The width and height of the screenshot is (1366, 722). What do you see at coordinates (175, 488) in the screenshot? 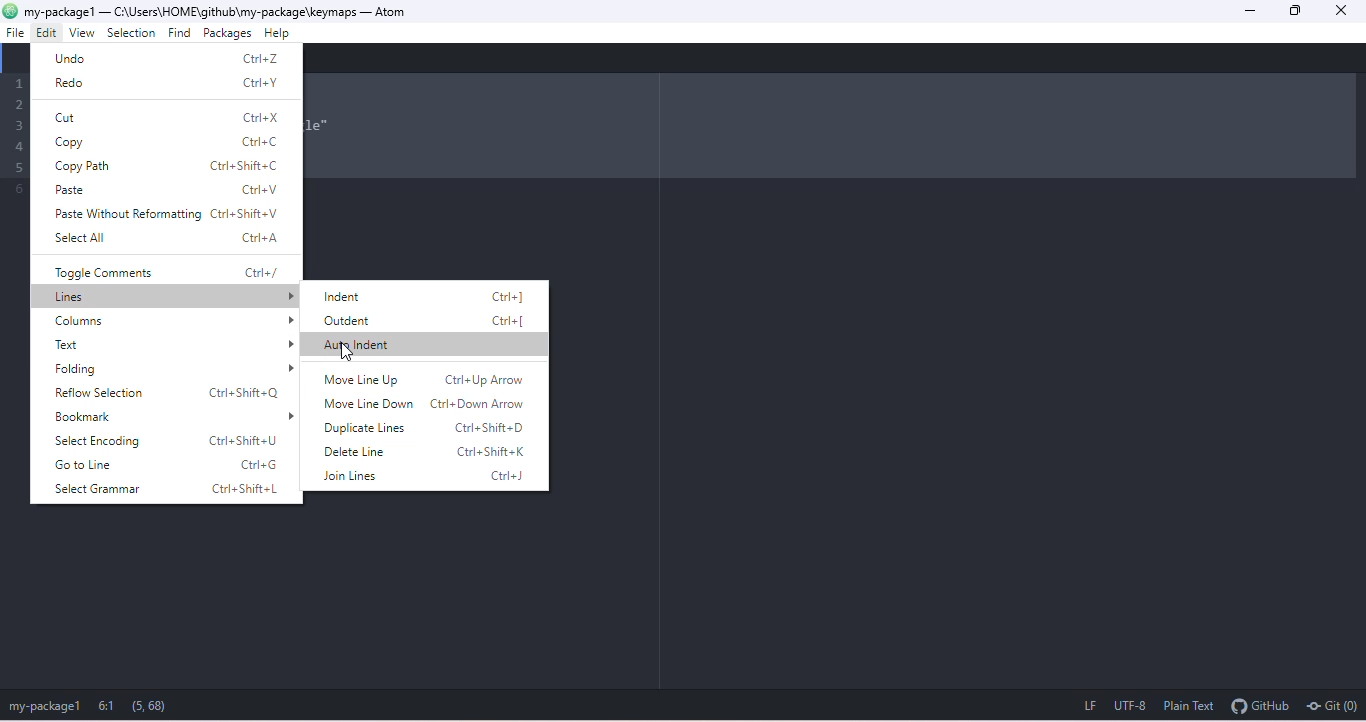
I see `select grammar` at bounding box center [175, 488].